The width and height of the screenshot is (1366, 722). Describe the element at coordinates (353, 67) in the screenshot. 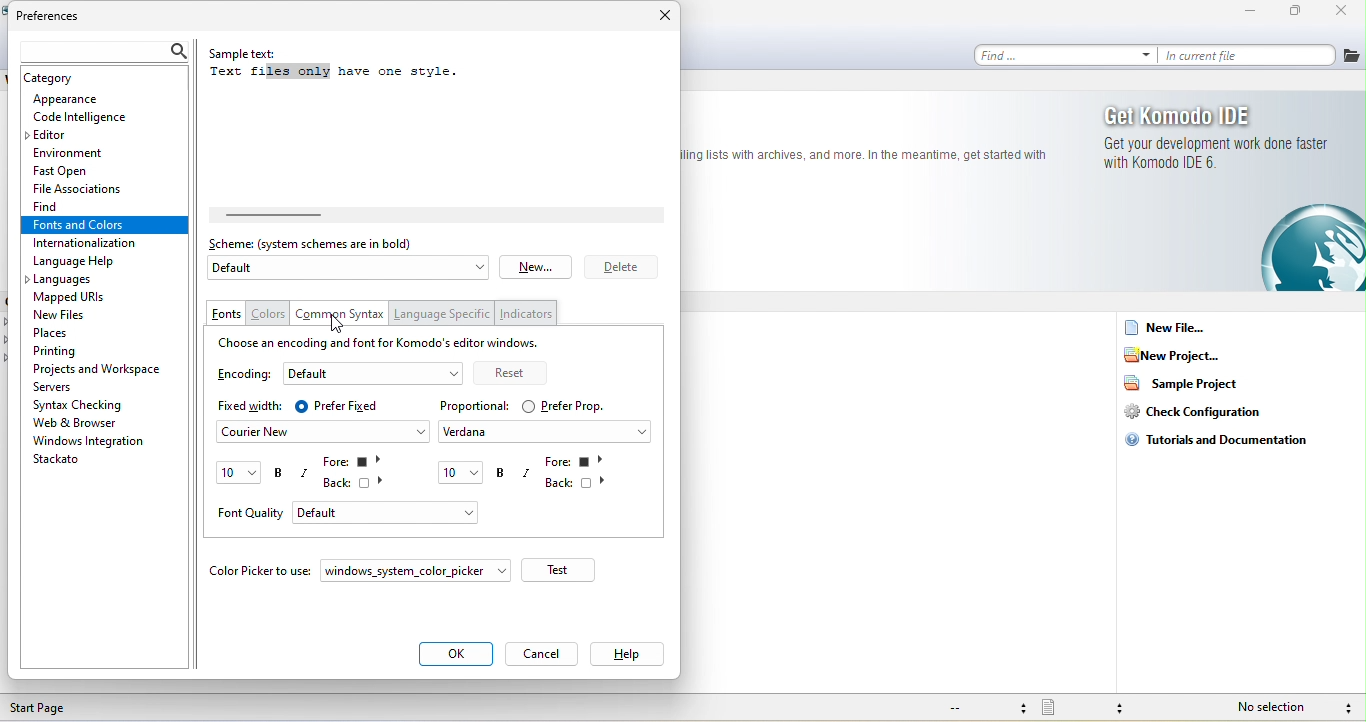

I see `sample text` at that location.